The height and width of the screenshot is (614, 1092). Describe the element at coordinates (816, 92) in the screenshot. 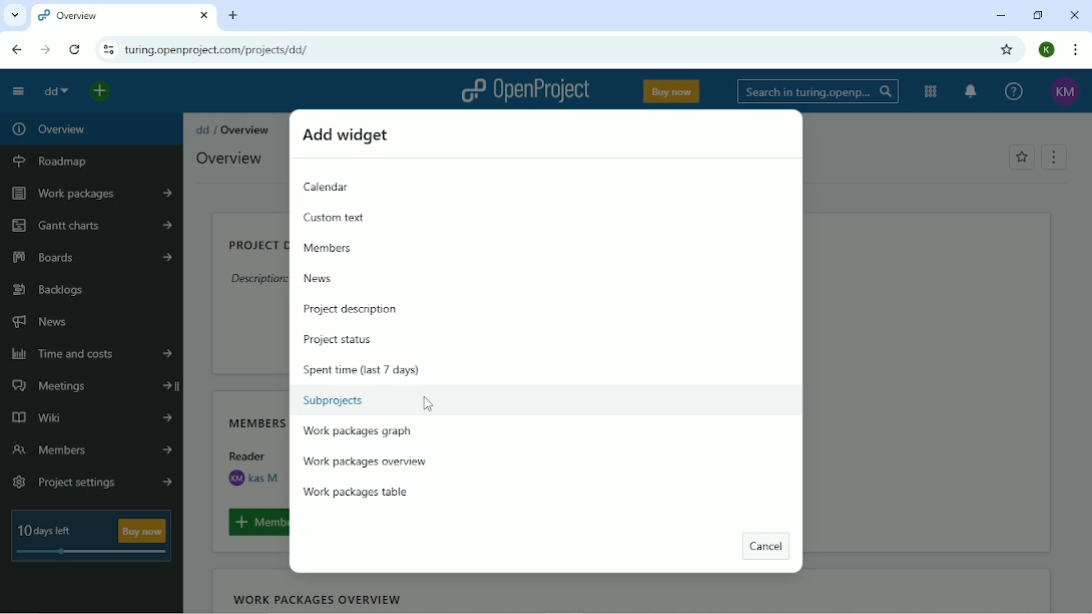

I see `Search` at that location.